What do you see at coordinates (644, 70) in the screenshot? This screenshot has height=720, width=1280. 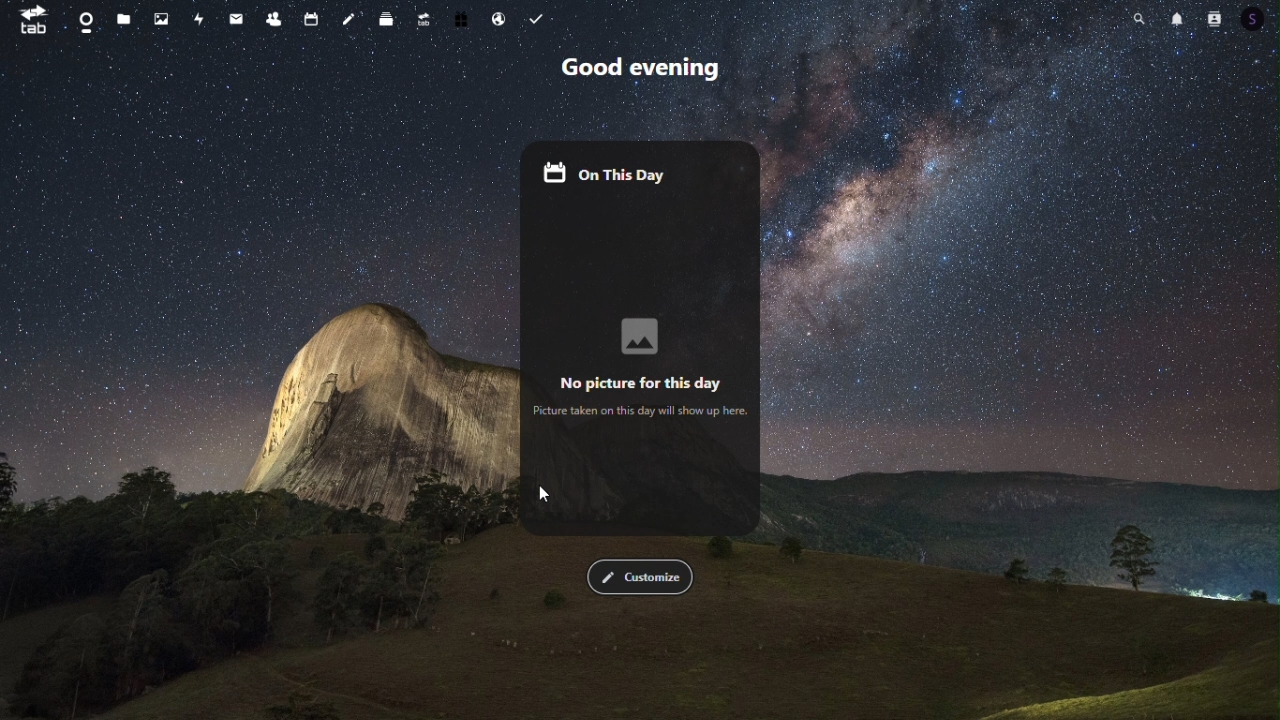 I see `Greetings` at bounding box center [644, 70].